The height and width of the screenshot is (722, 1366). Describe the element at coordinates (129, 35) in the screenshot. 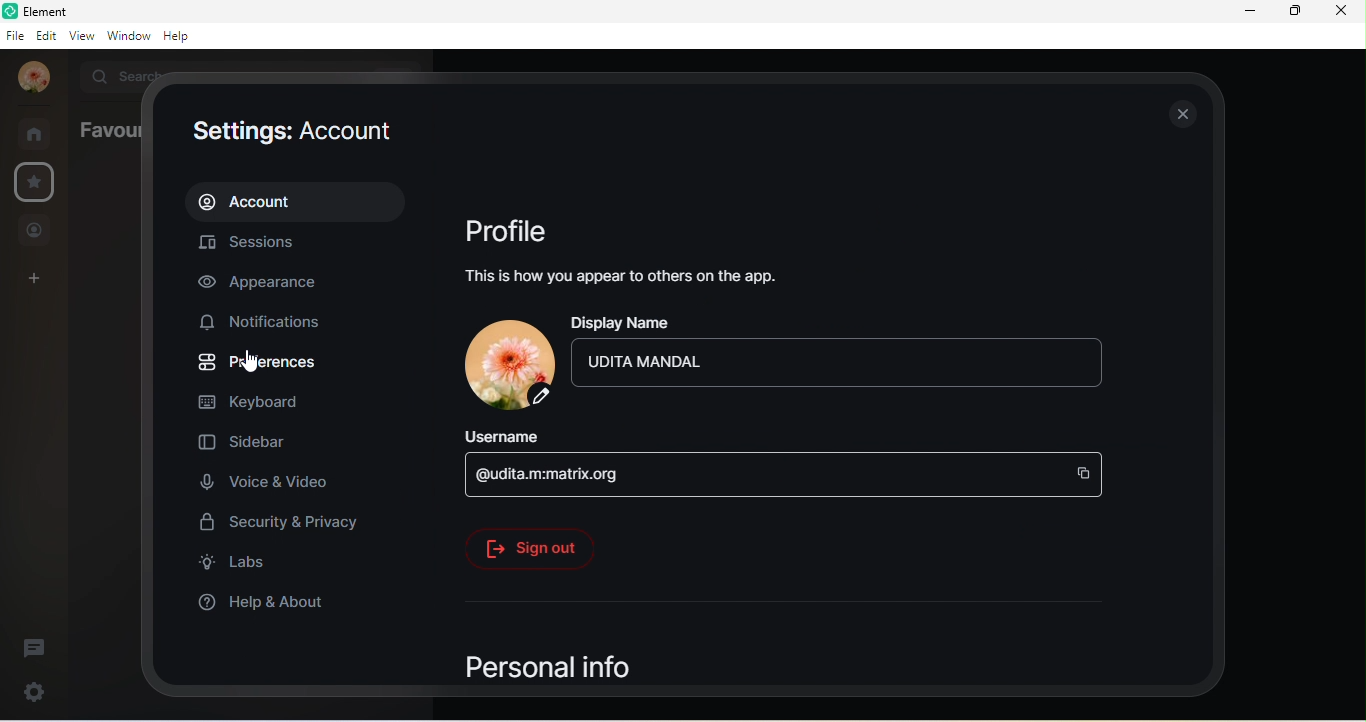

I see `window` at that location.